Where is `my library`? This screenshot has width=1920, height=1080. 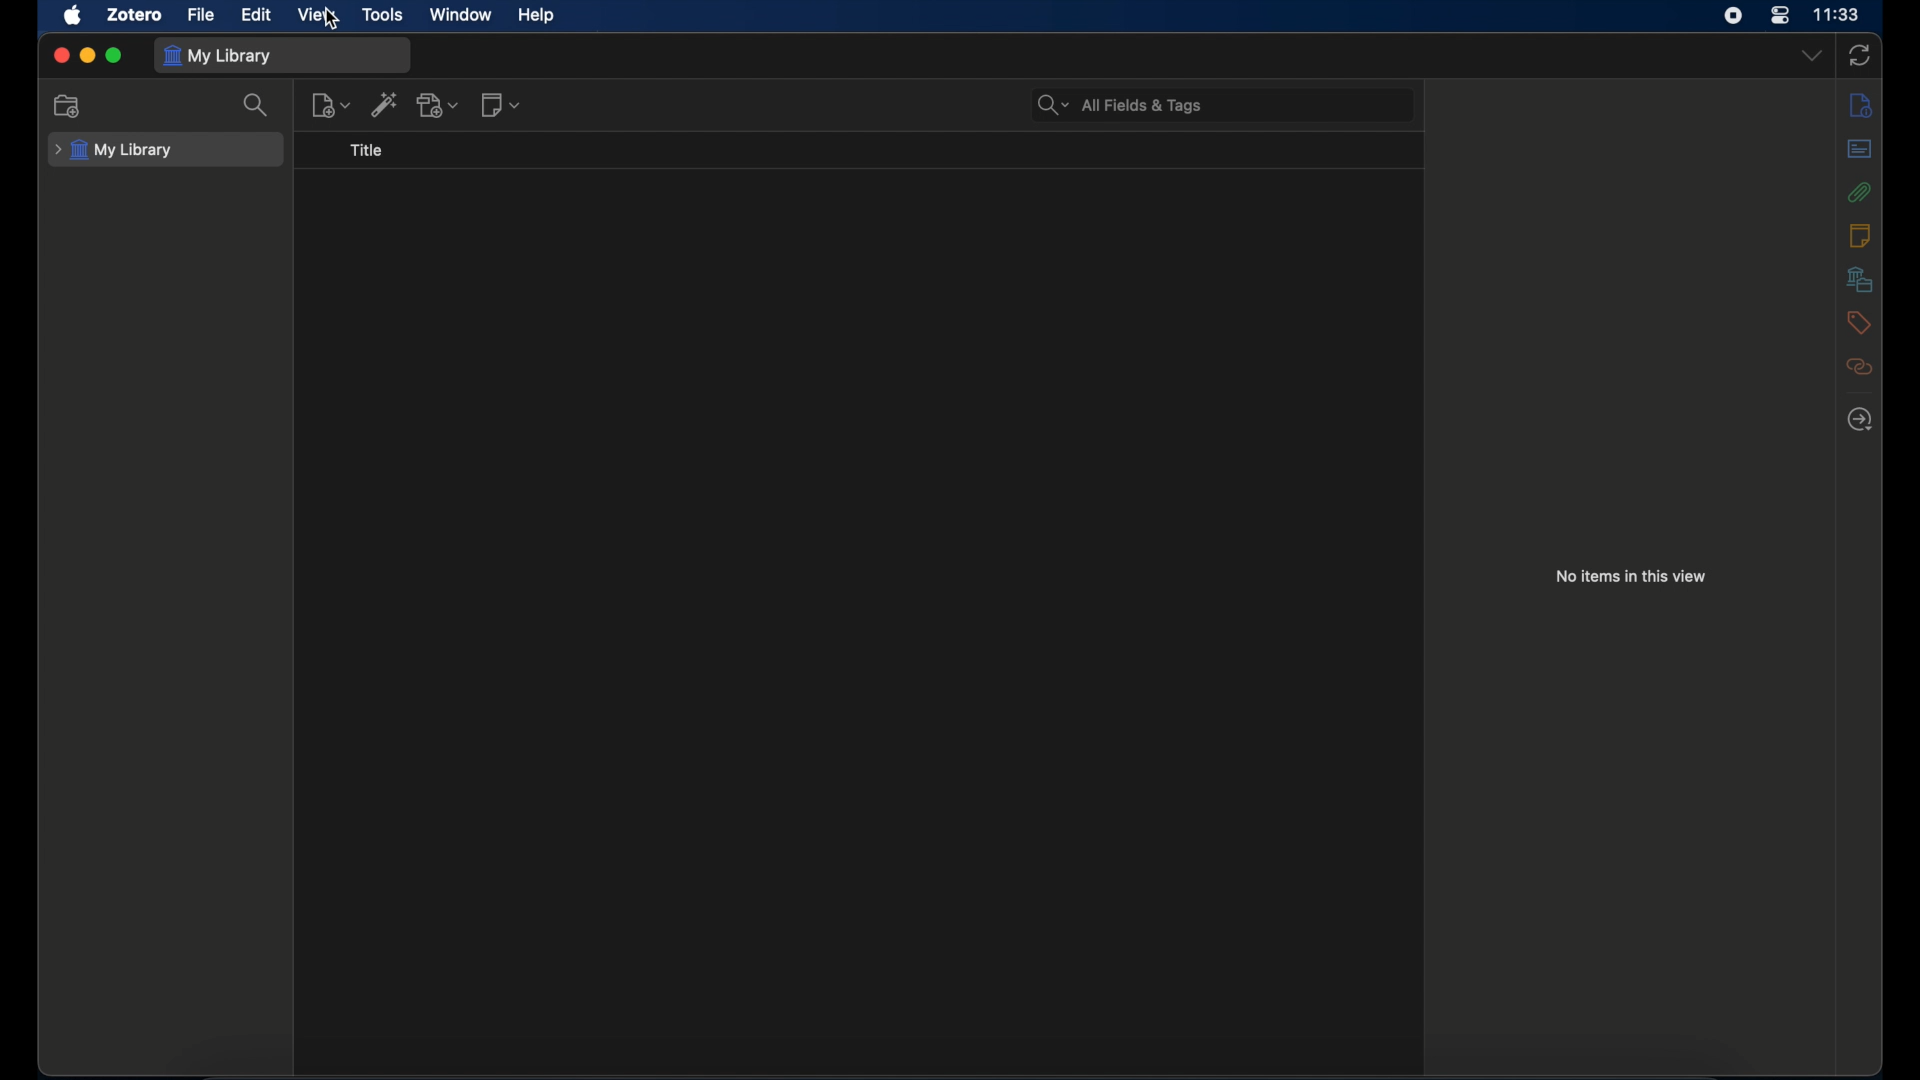
my library is located at coordinates (114, 150).